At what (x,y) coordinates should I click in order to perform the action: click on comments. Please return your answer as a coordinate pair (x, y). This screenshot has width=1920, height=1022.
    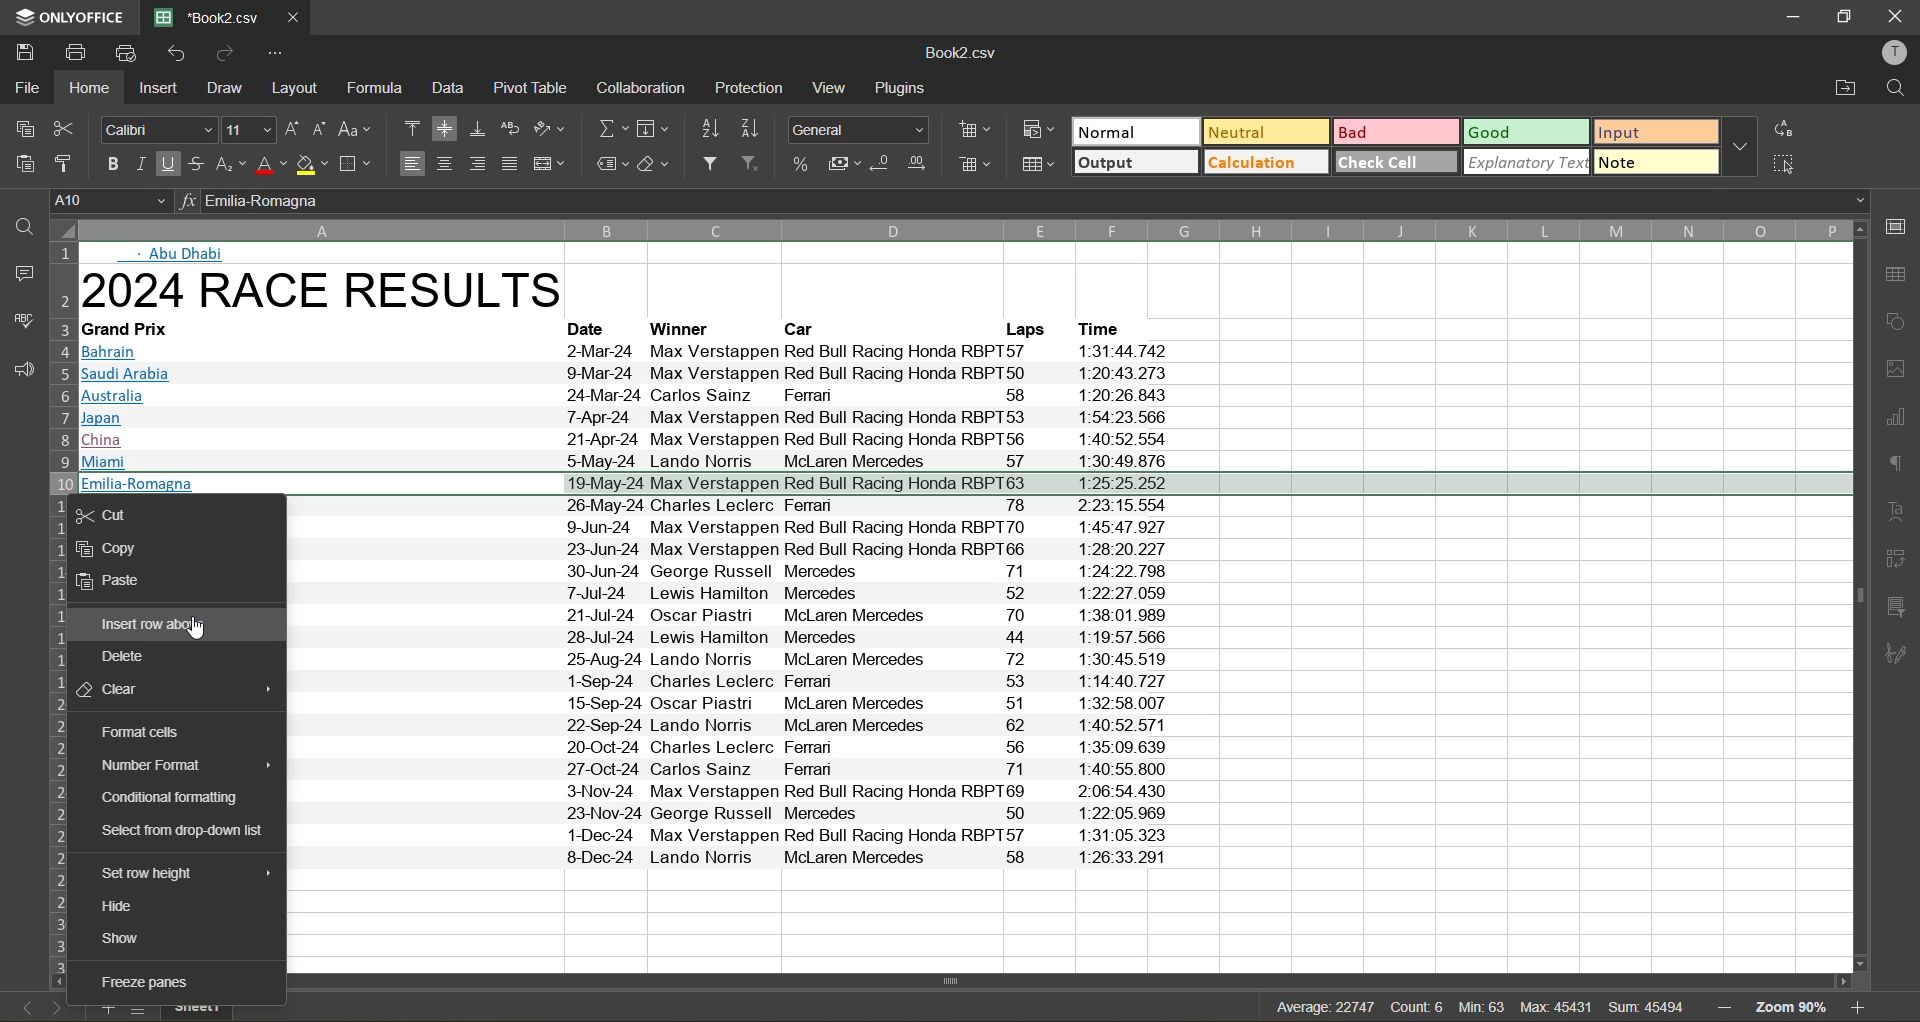
    Looking at the image, I should click on (20, 277).